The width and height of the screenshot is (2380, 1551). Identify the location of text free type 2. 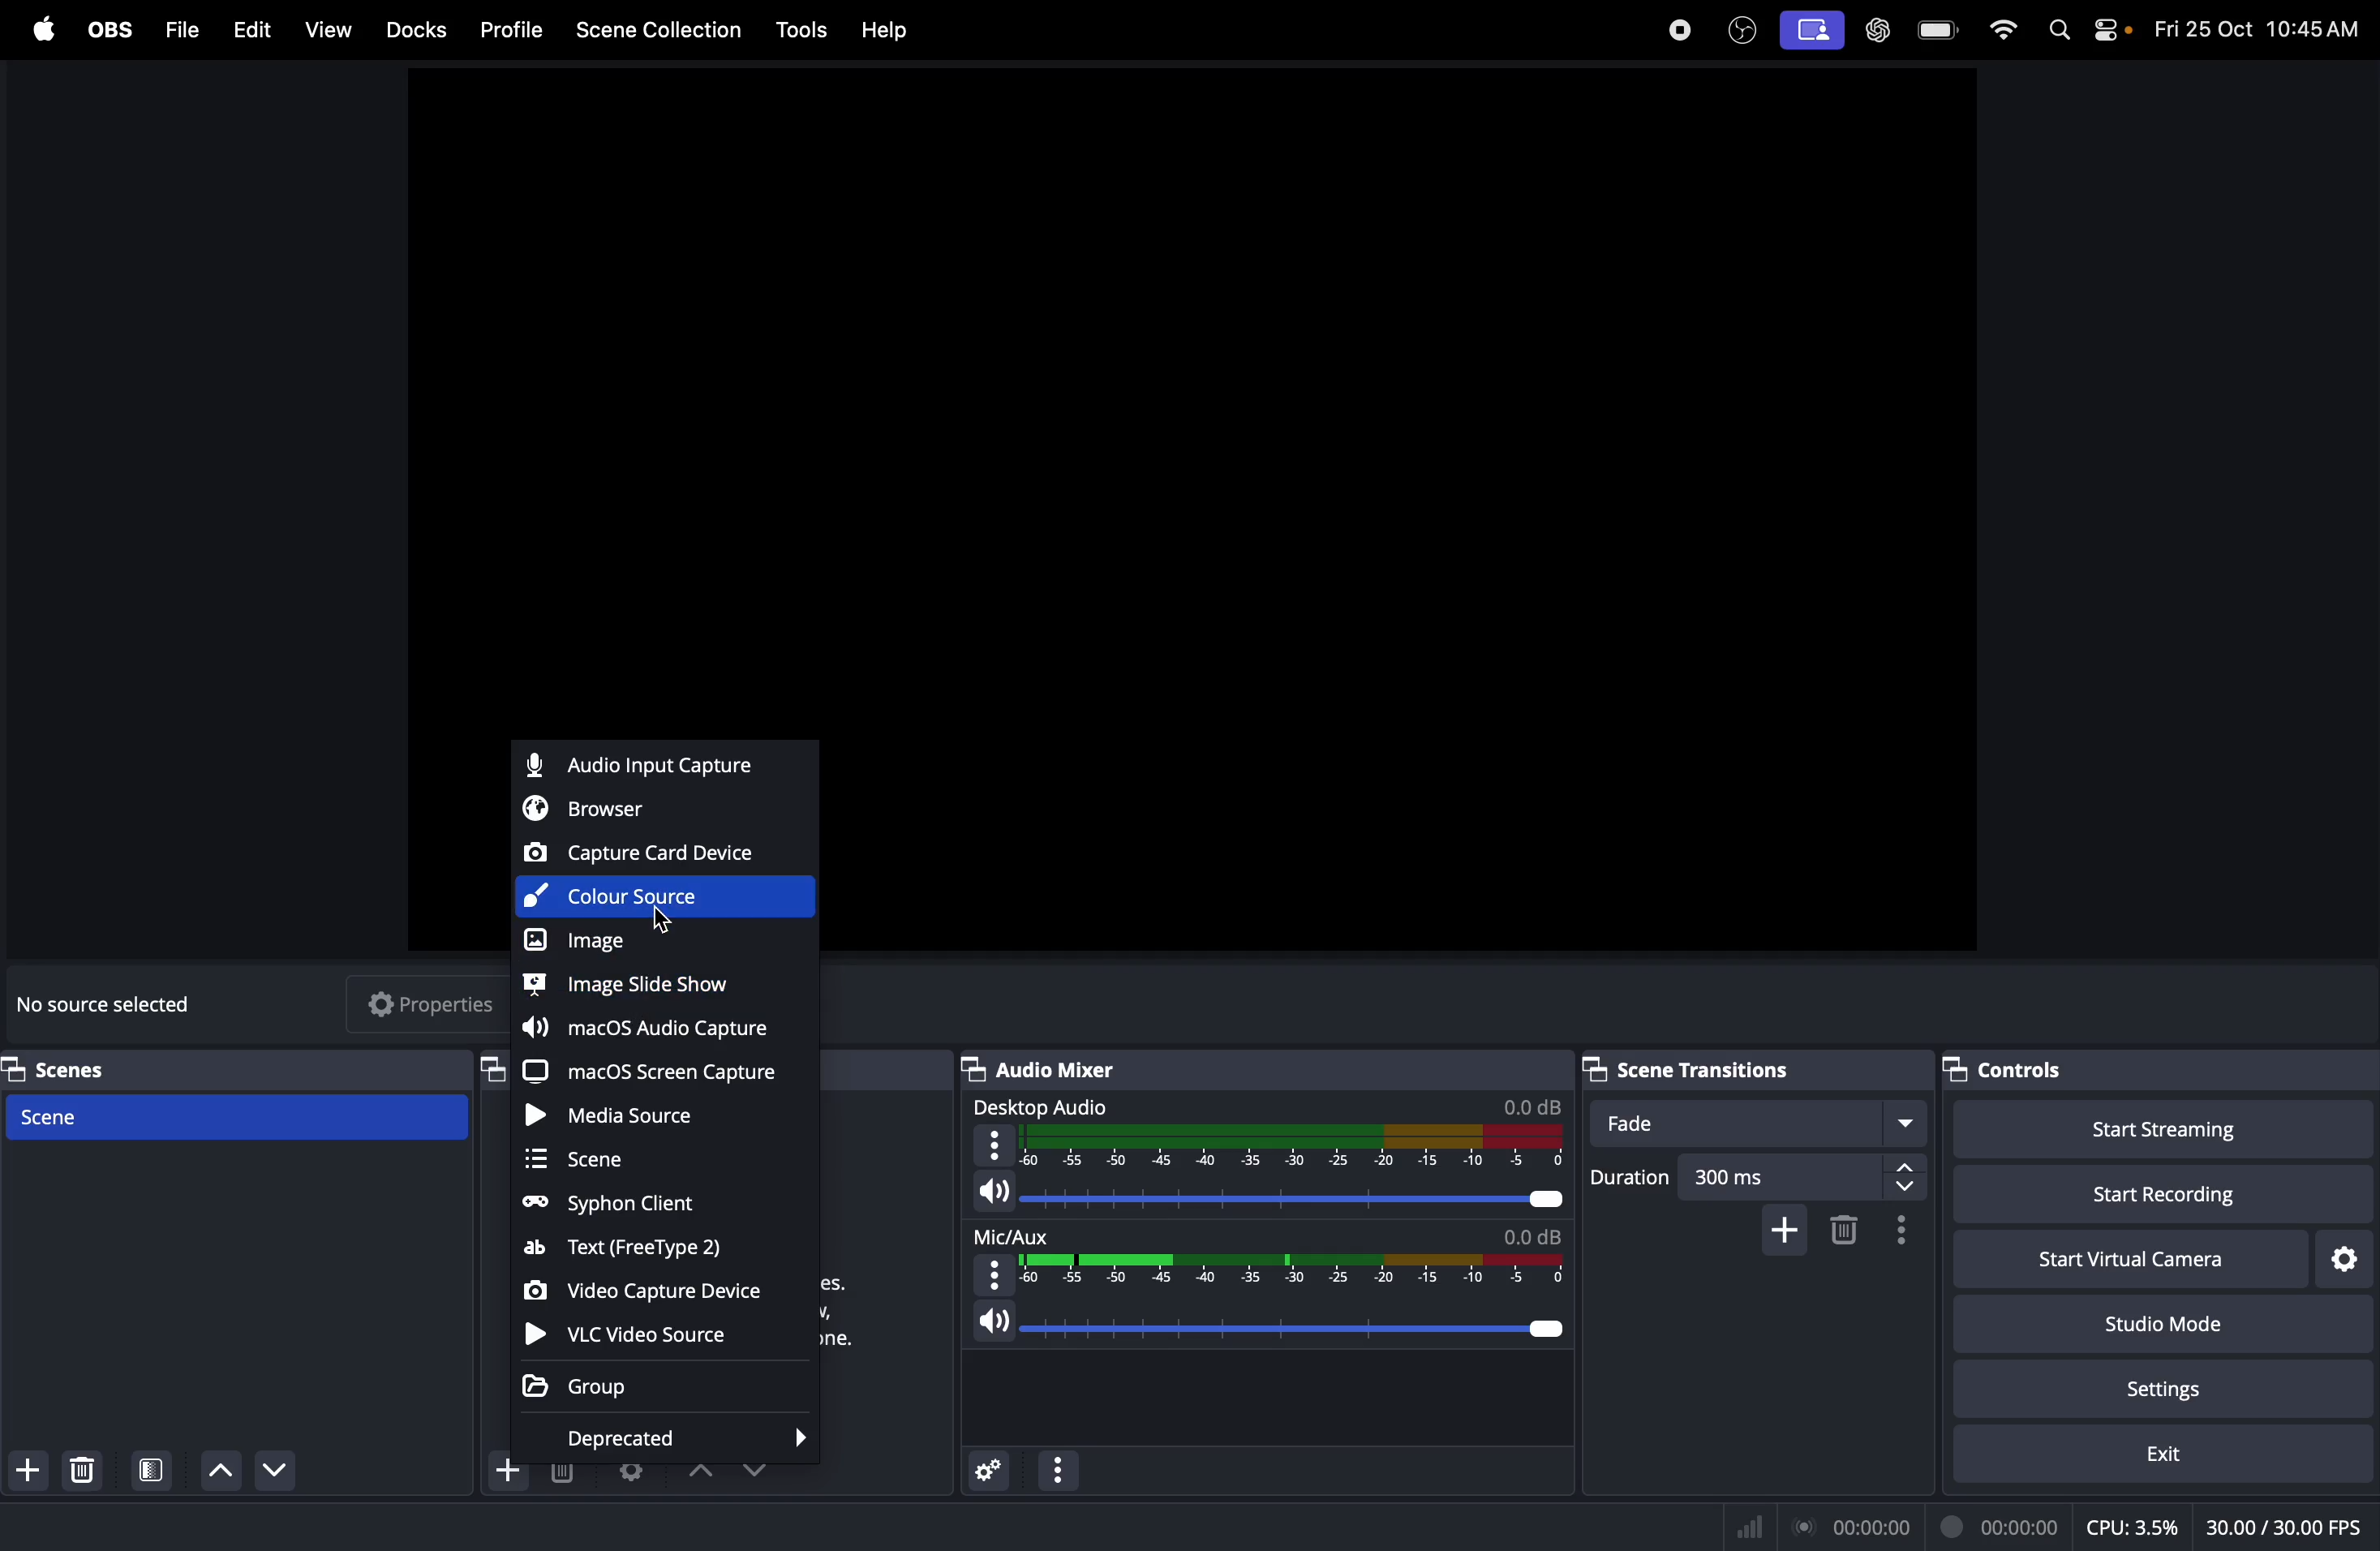
(630, 1250).